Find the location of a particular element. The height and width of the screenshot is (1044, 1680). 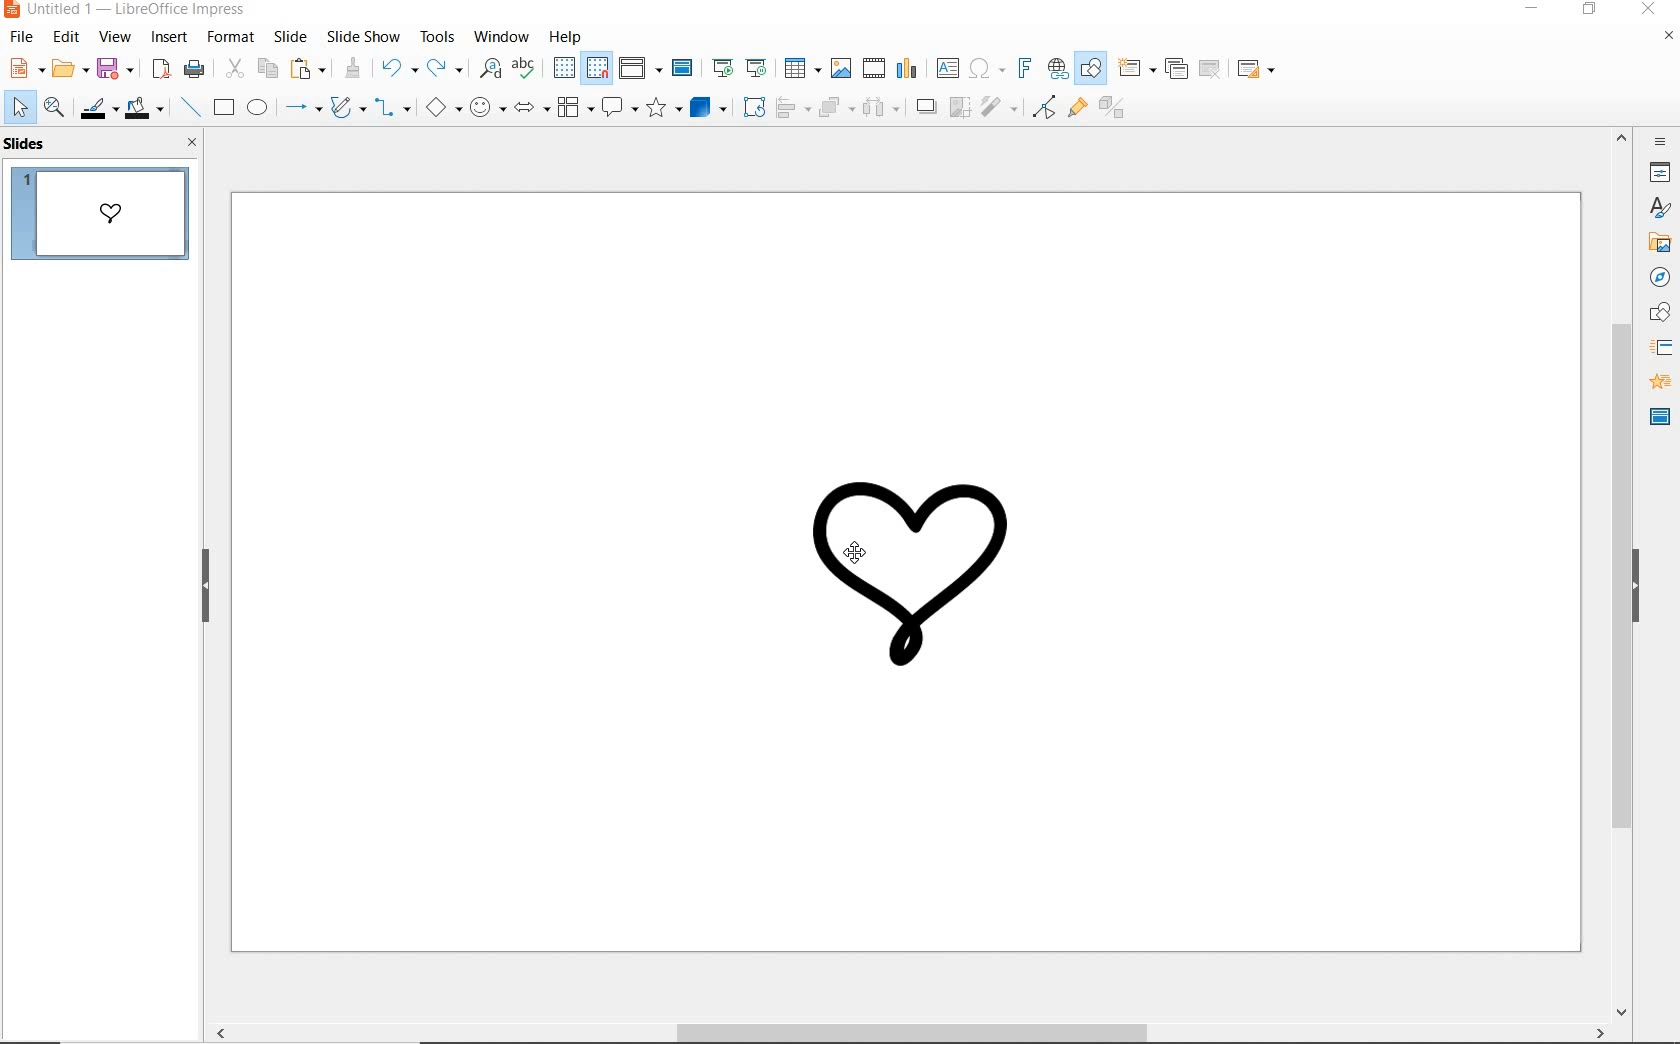

SIDEBAR SETTINGS is located at coordinates (1662, 142).